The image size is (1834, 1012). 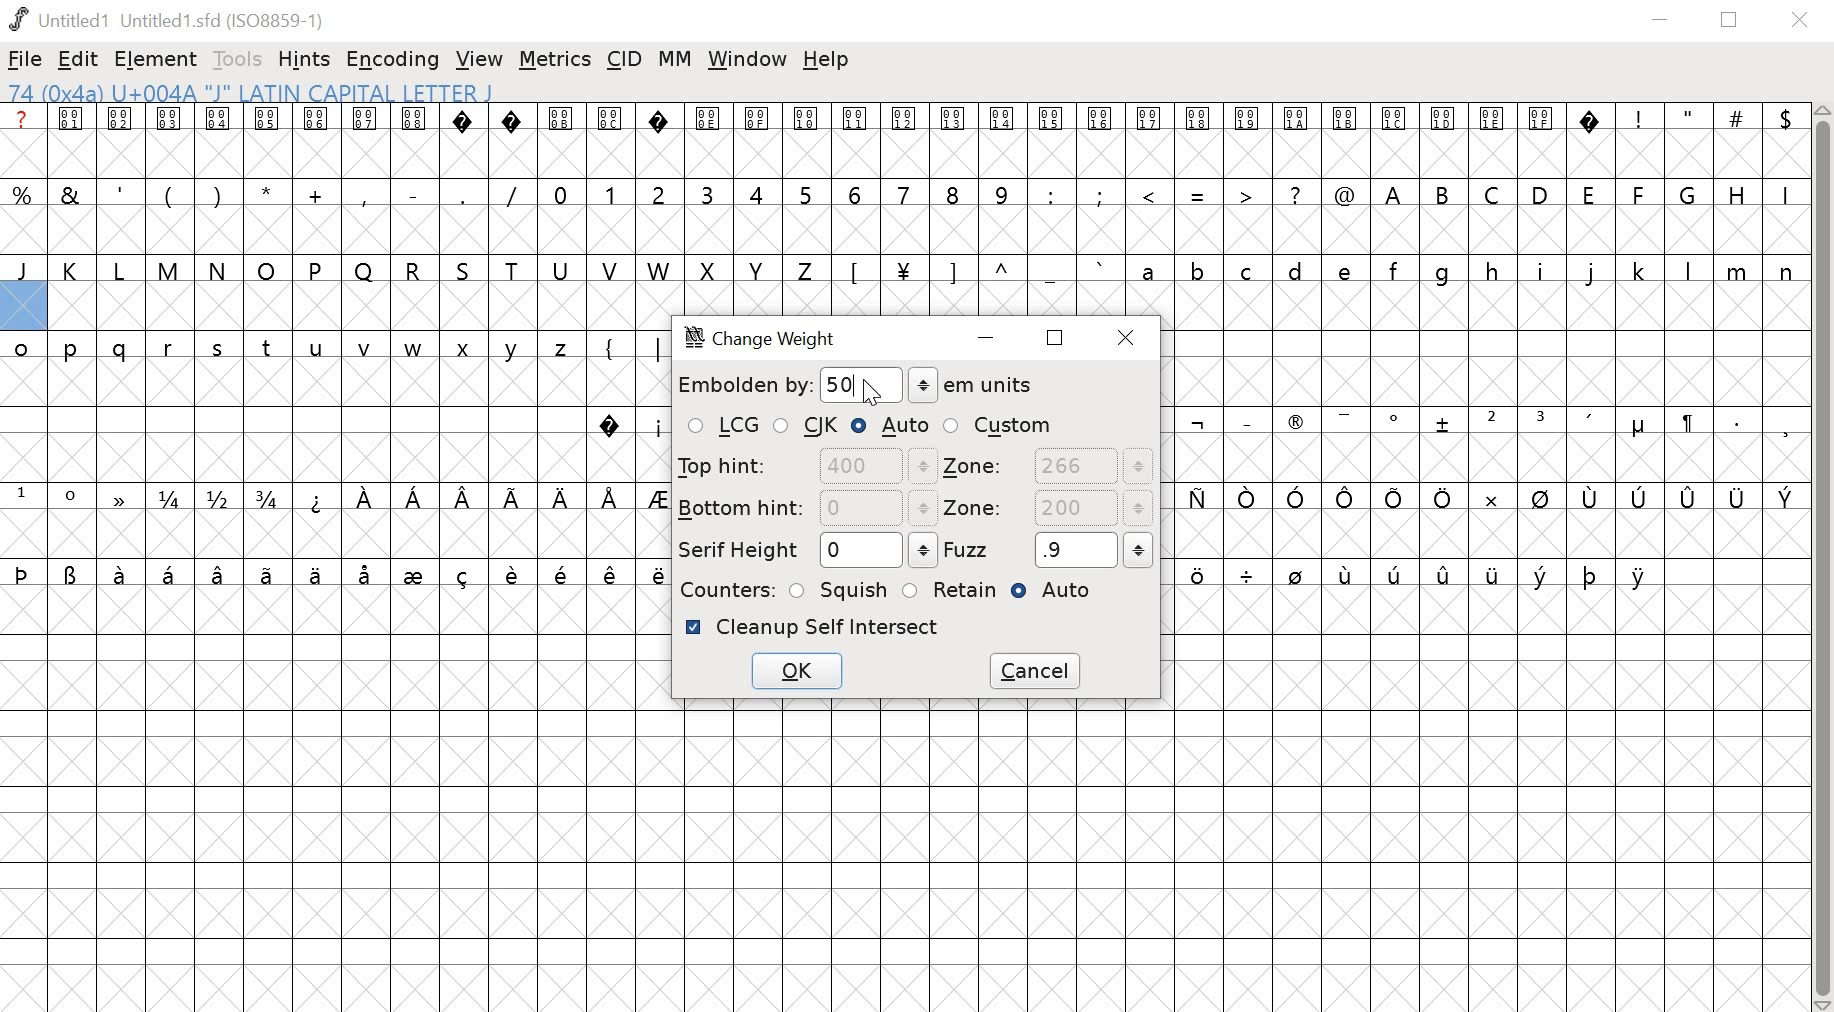 What do you see at coordinates (826, 60) in the screenshot?
I see `help` at bounding box center [826, 60].